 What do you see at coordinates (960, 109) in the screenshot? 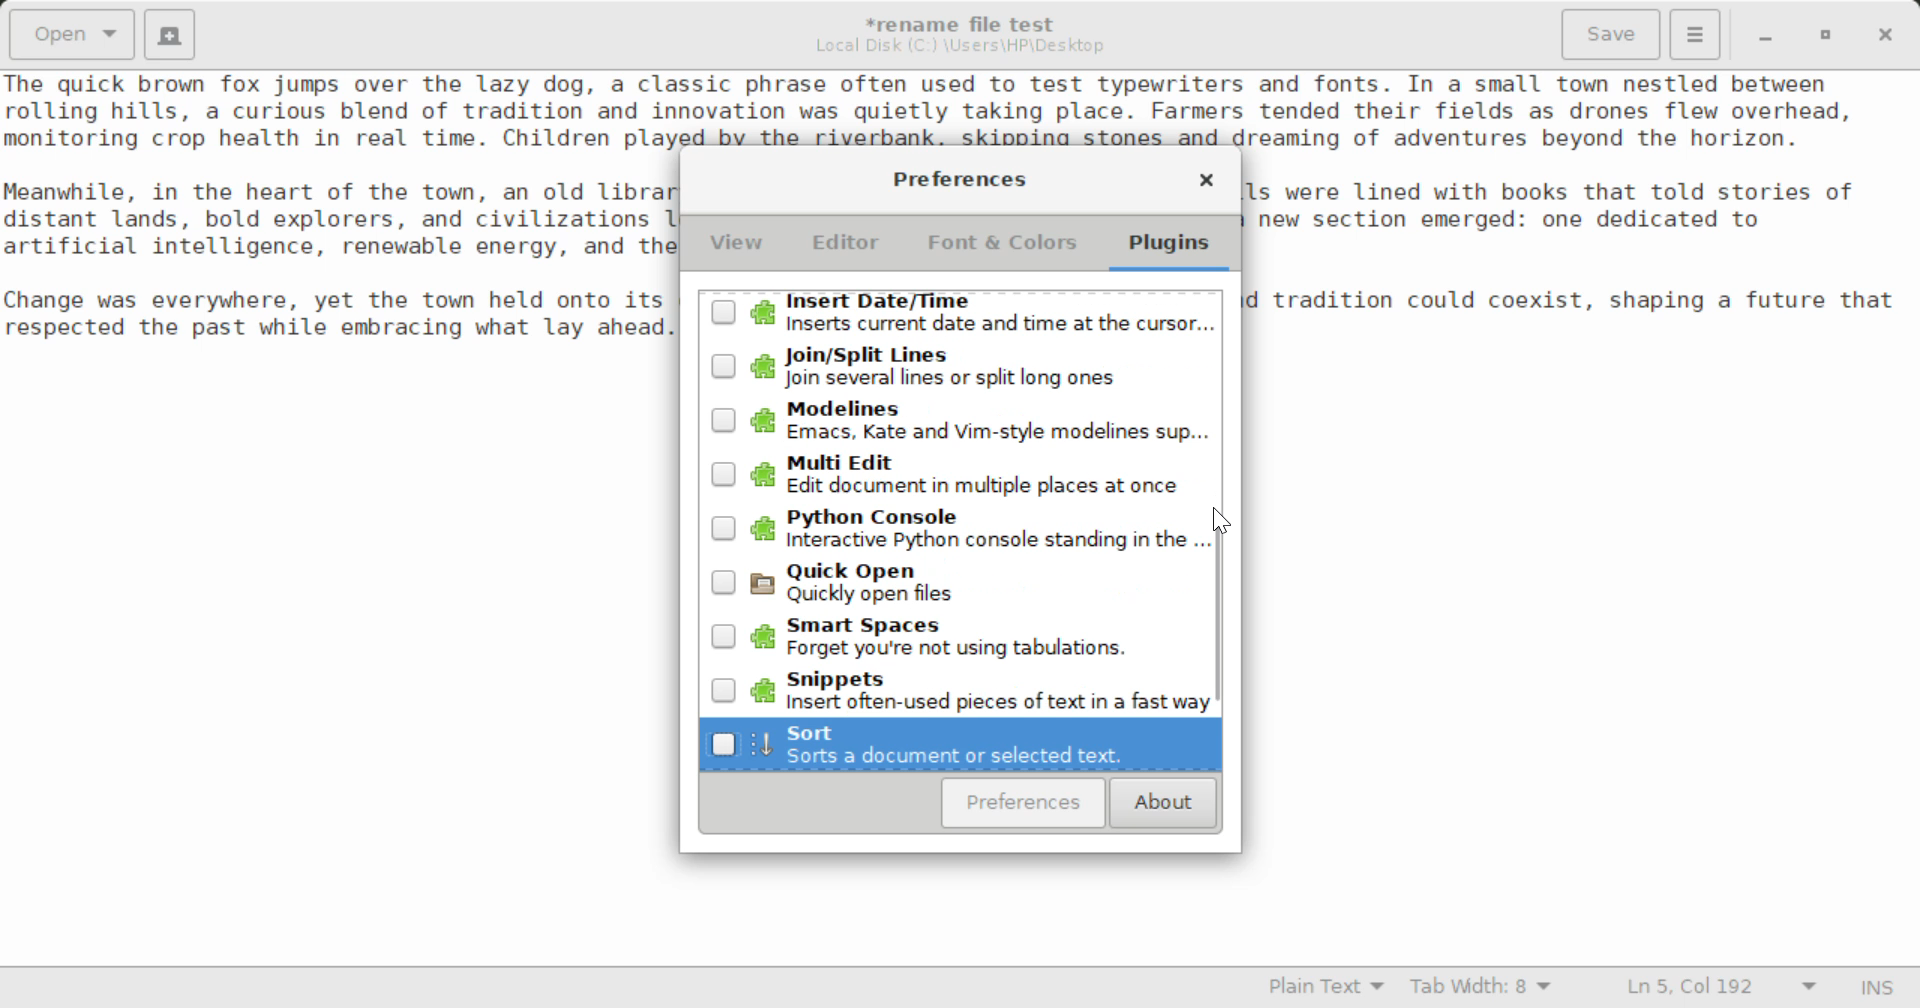
I see `Sample text about a charming town` at bounding box center [960, 109].